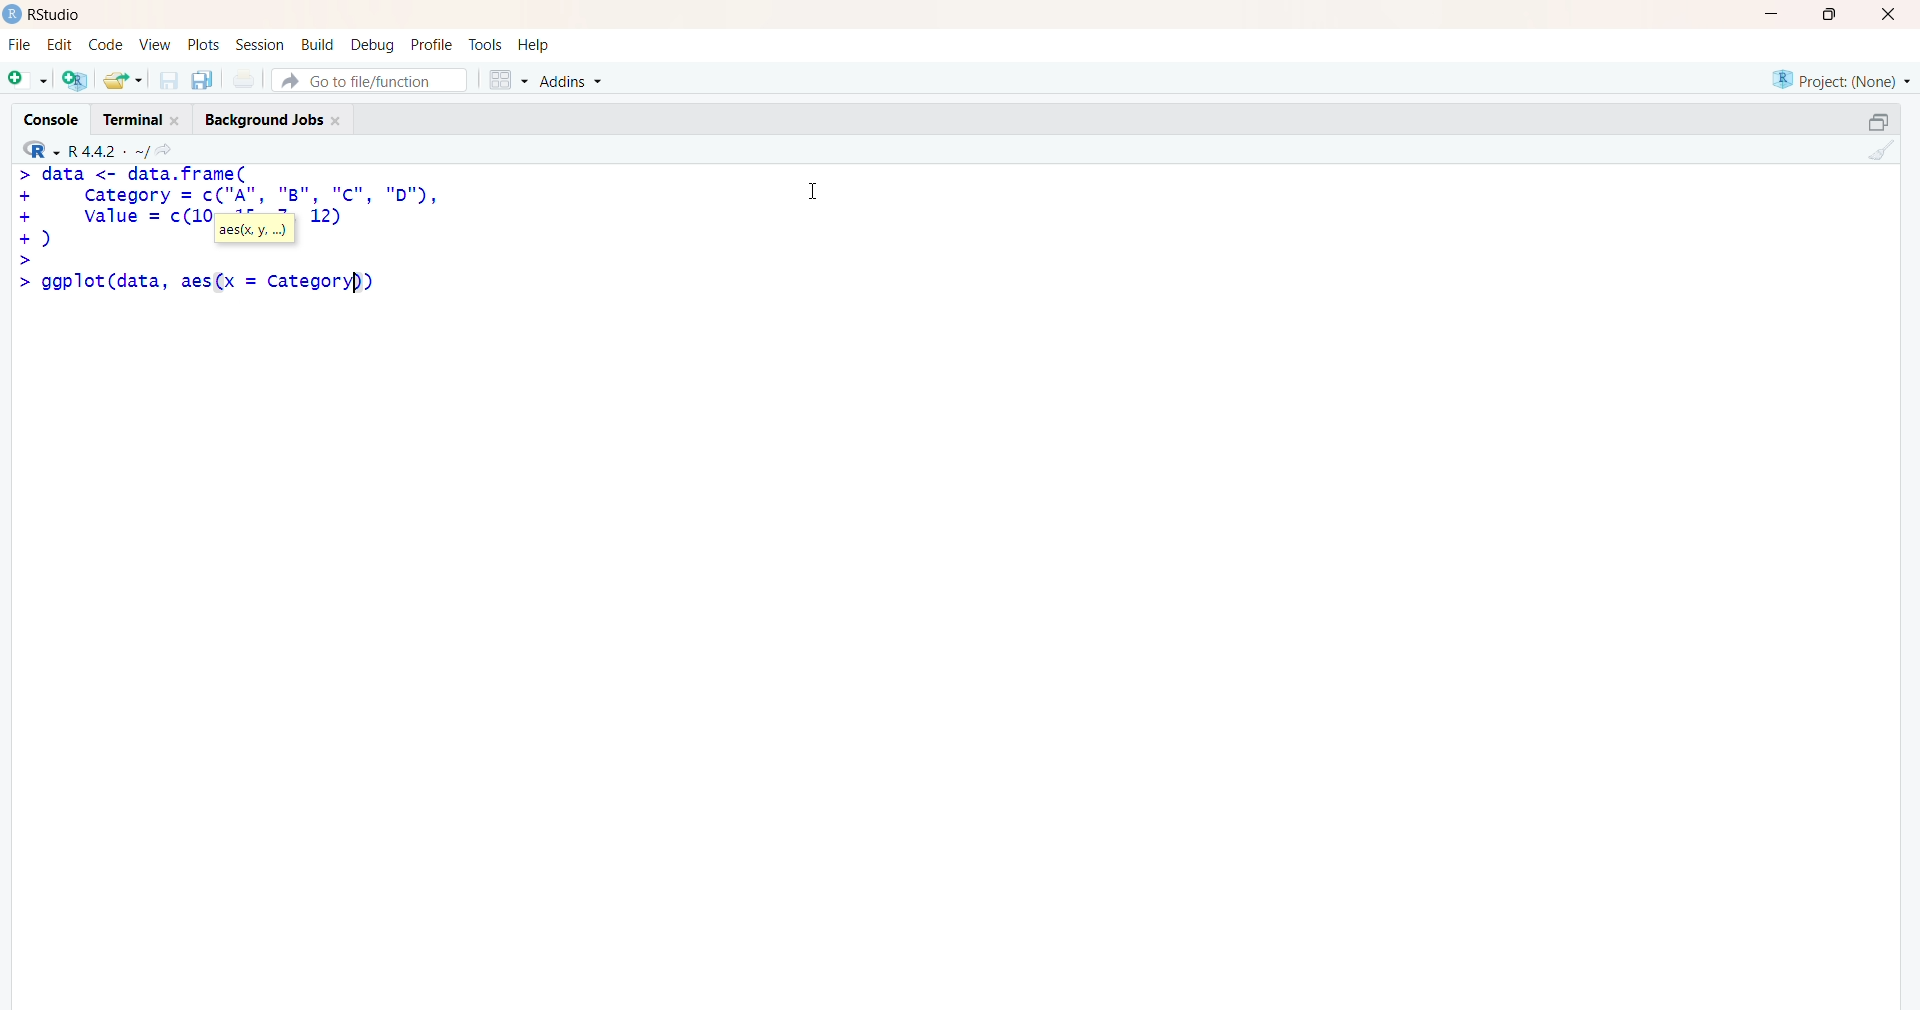 This screenshot has height=1010, width=1920. What do you see at coordinates (1836, 14) in the screenshot?
I see `maximize` at bounding box center [1836, 14].